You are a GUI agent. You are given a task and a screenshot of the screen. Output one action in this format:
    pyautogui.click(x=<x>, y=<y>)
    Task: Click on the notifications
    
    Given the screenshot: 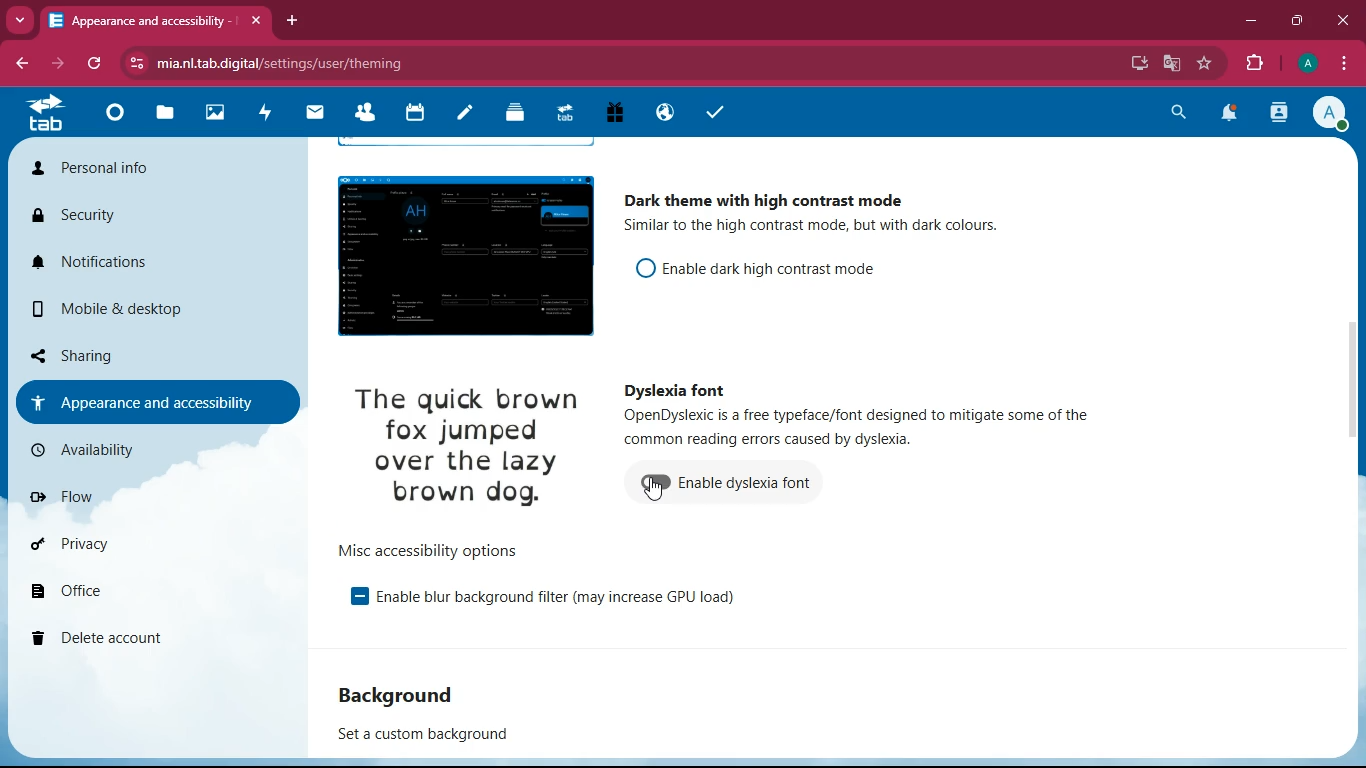 What is the action you would take?
    pyautogui.click(x=1230, y=112)
    